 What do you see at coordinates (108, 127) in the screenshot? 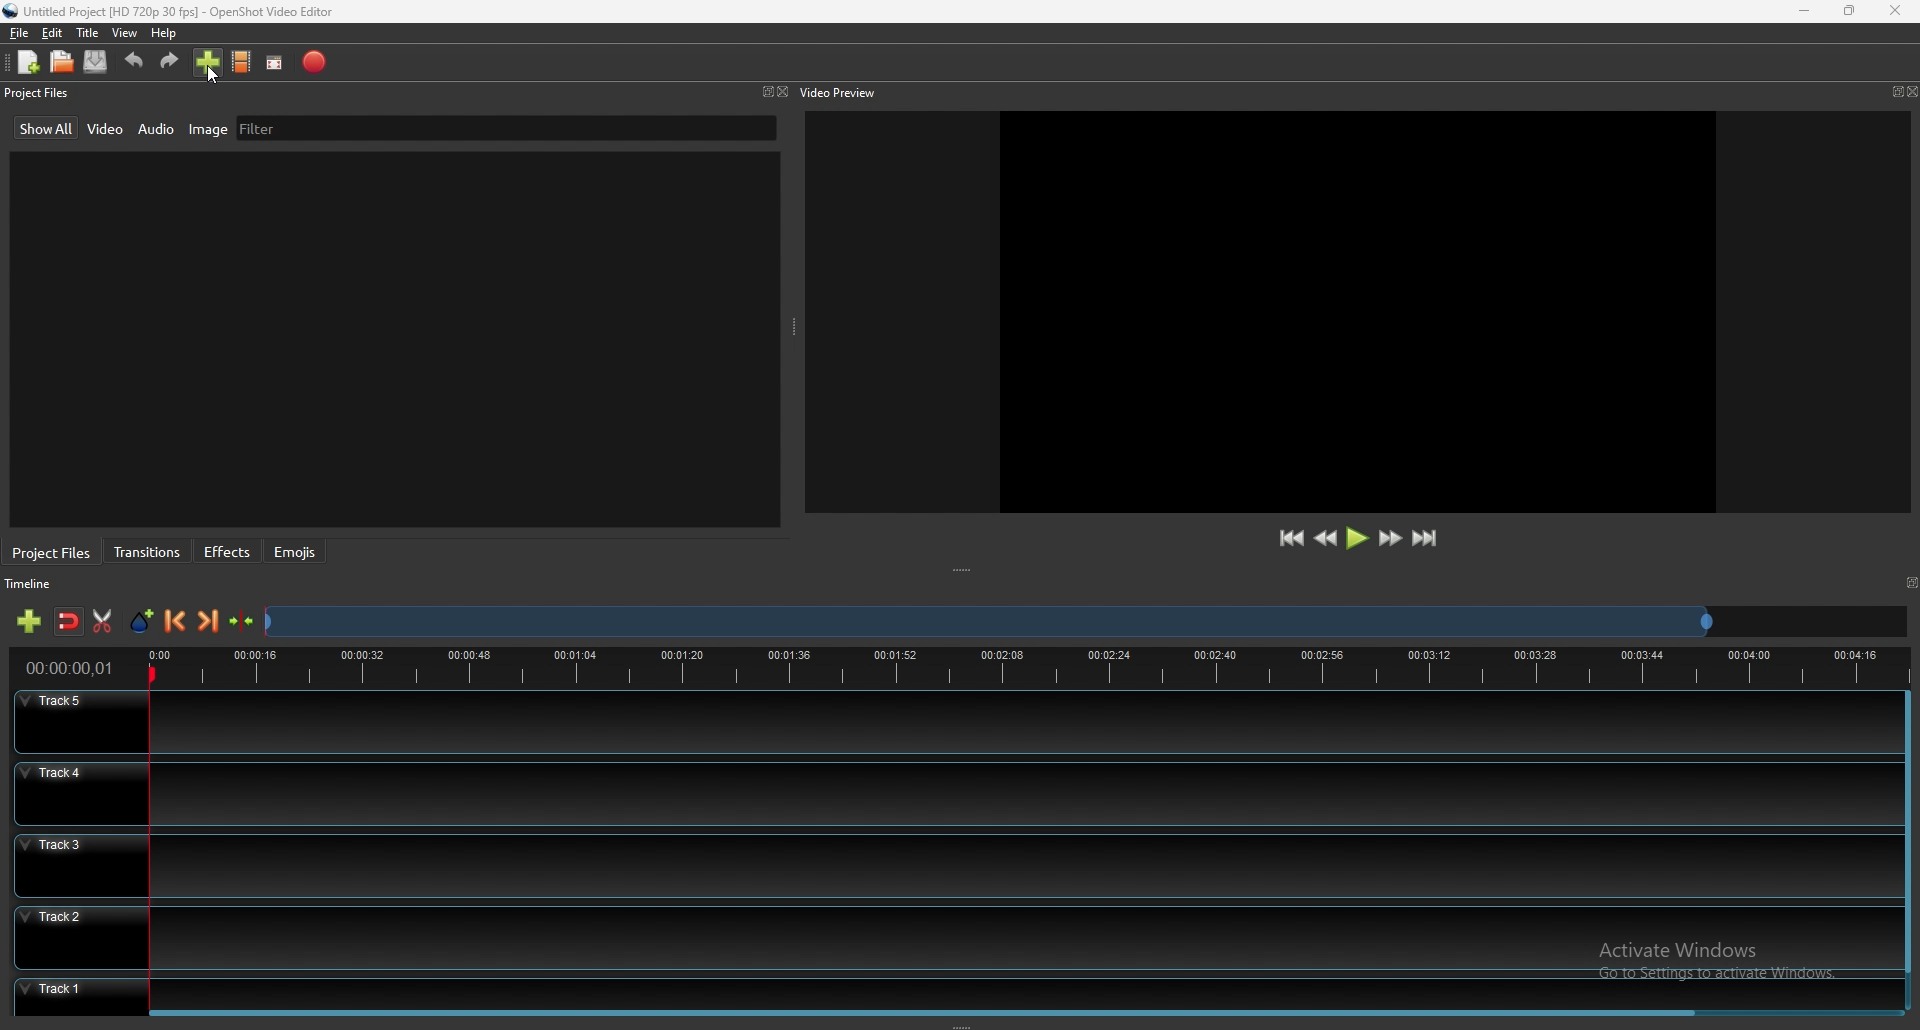
I see `video` at bounding box center [108, 127].